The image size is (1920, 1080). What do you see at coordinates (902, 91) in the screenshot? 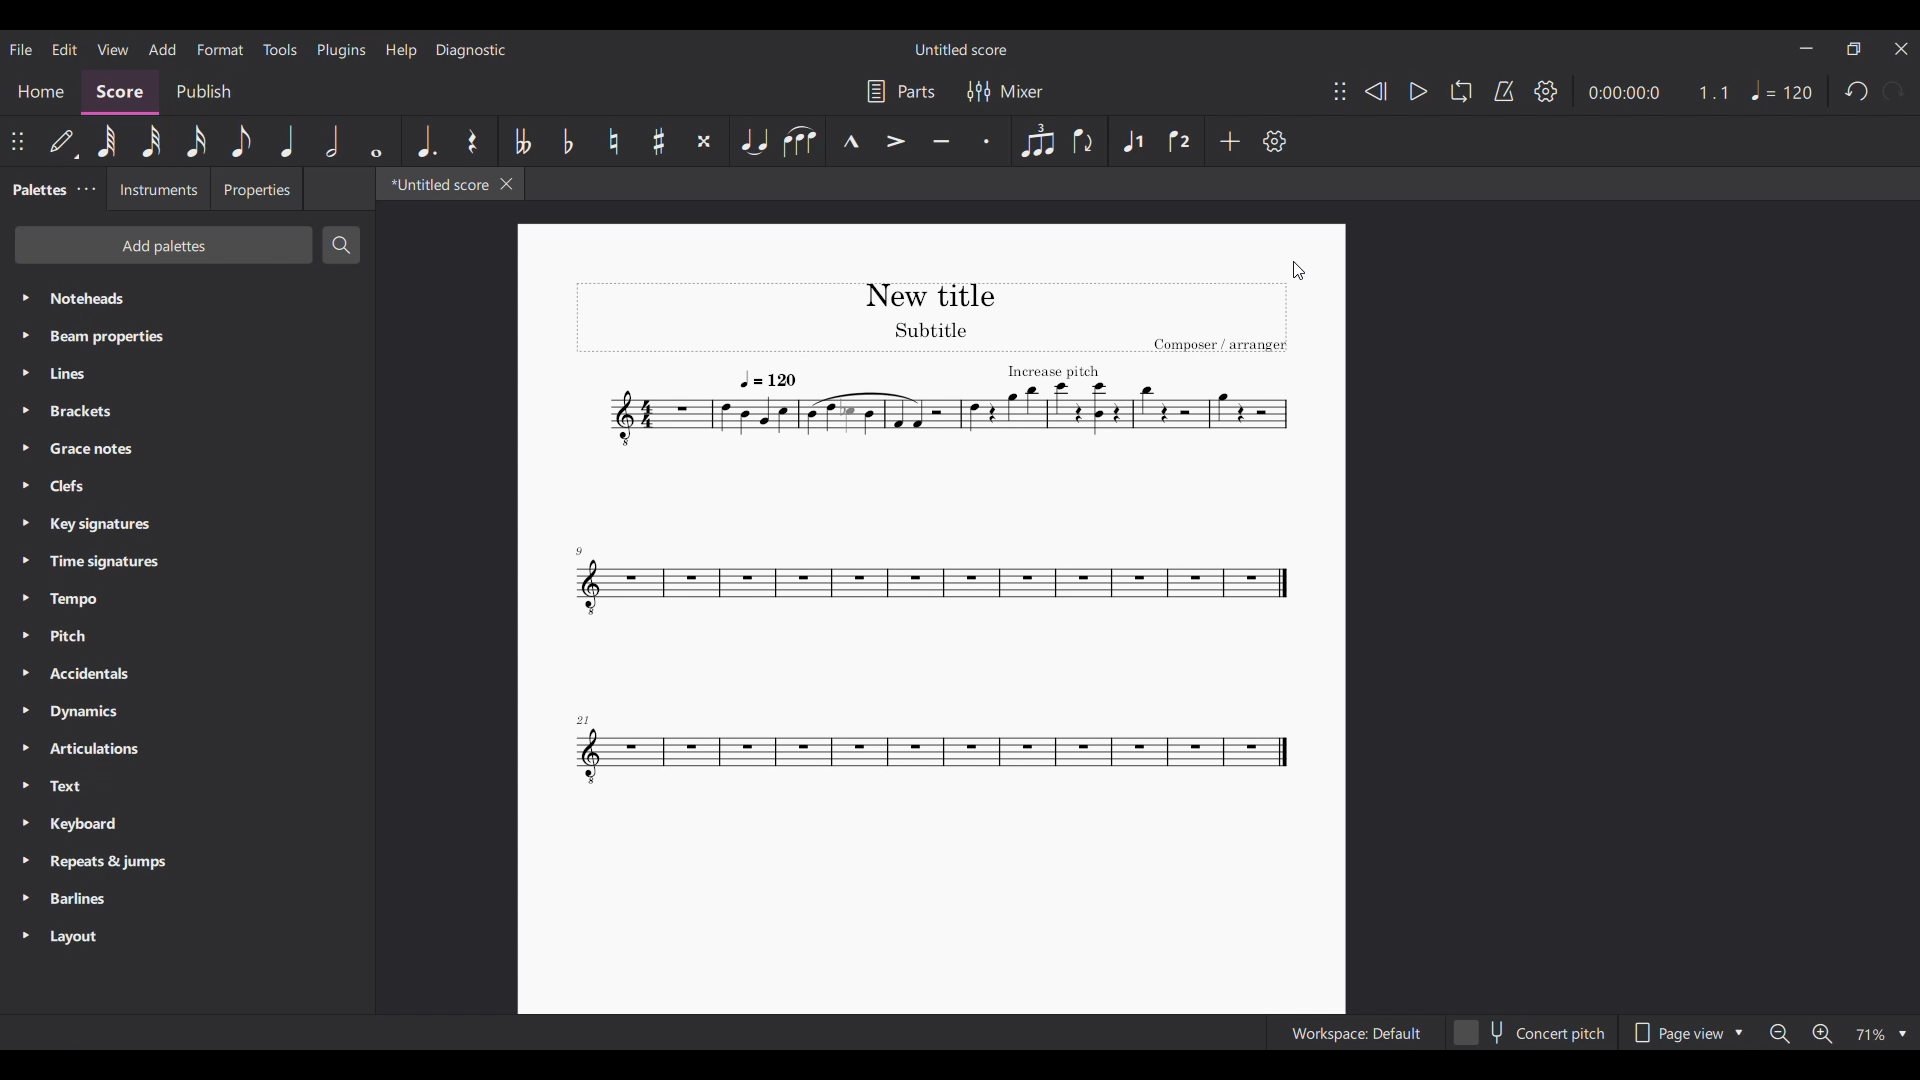
I see `Parts settings` at bounding box center [902, 91].